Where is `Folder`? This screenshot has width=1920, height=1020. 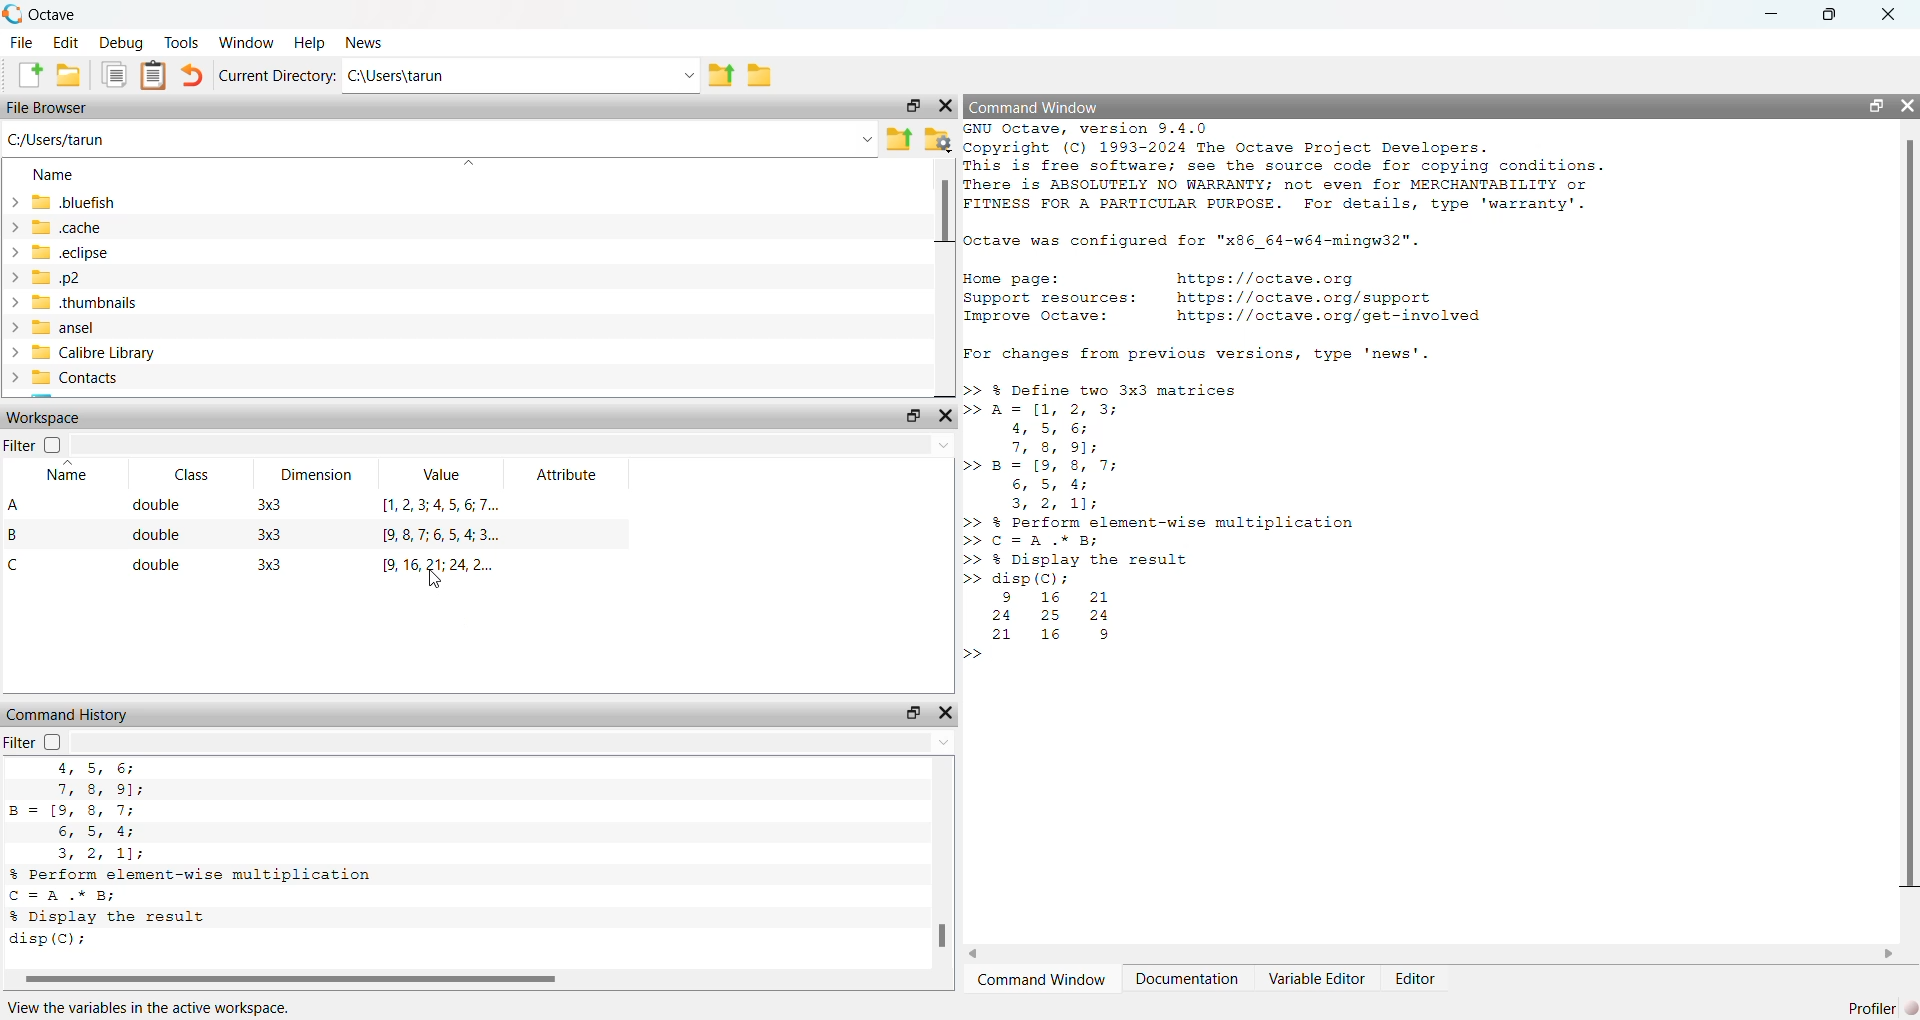
Folder is located at coordinates (759, 76).